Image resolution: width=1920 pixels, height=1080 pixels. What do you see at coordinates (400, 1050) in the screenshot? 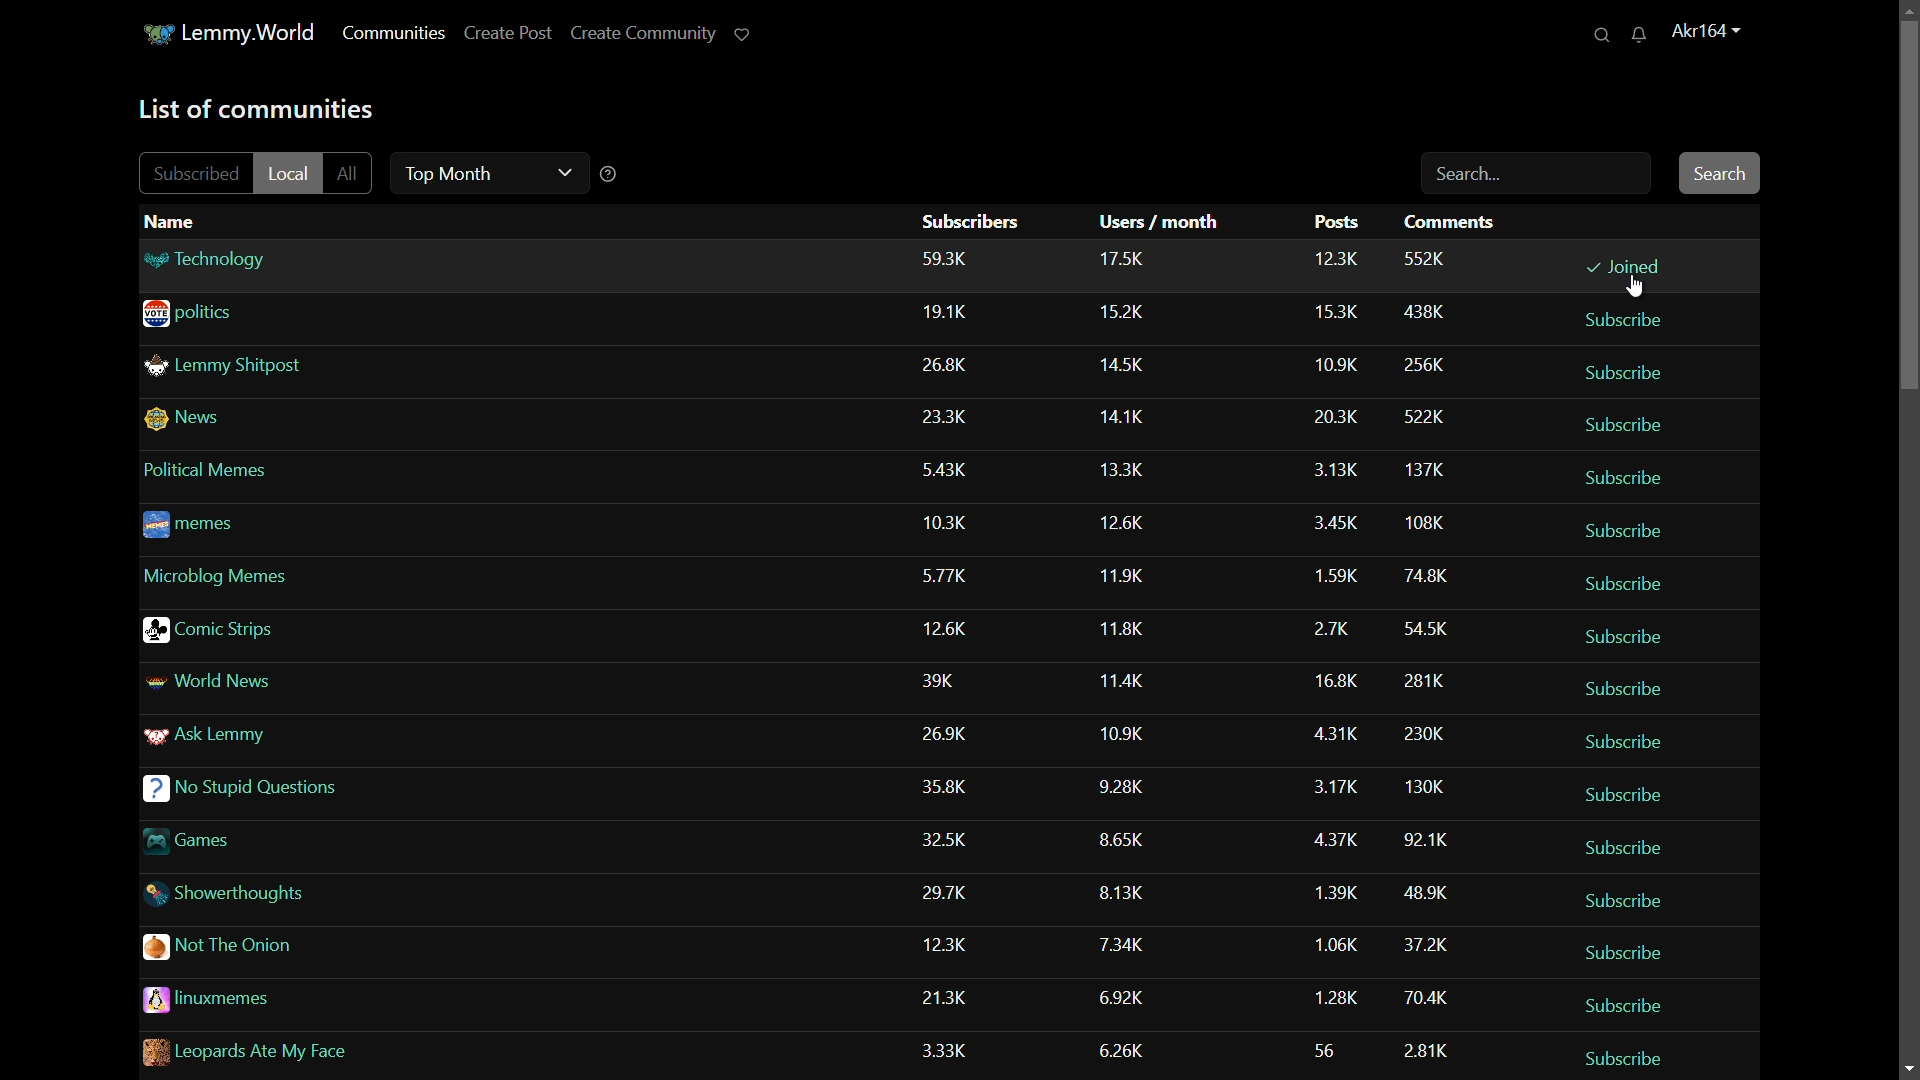
I see `communities name` at bounding box center [400, 1050].